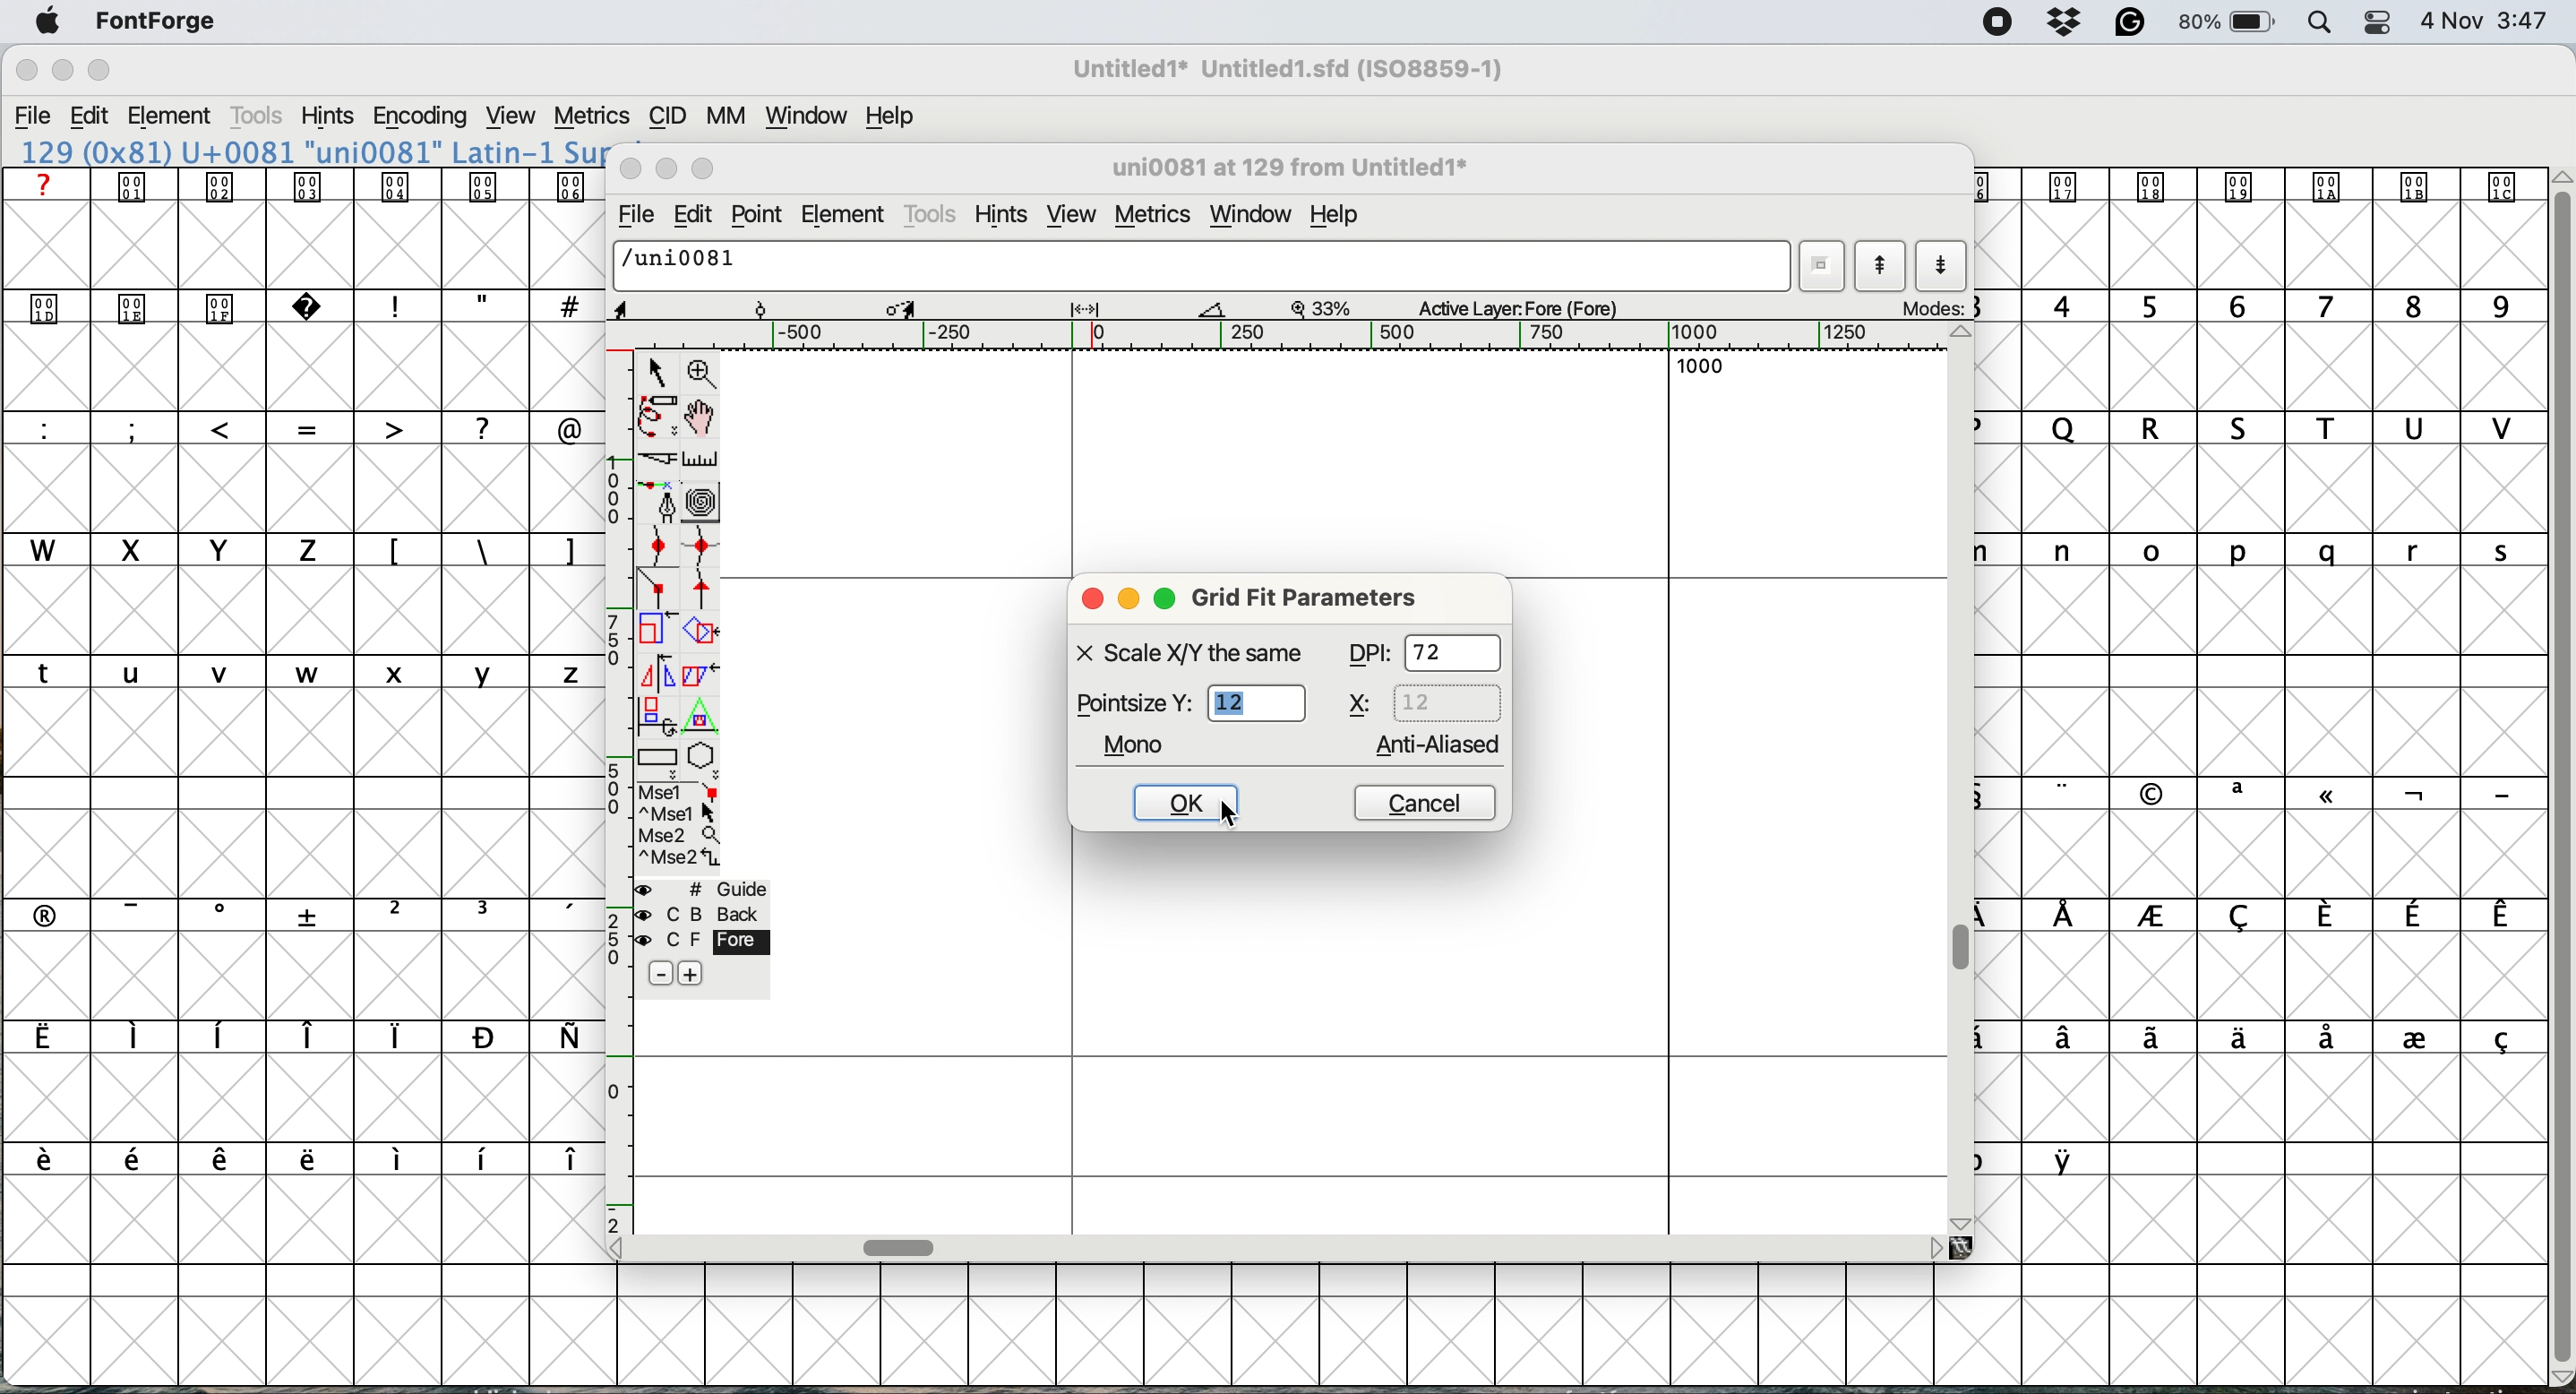 This screenshot has height=1394, width=2576. What do you see at coordinates (509, 117) in the screenshot?
I see `View` at bounding box center [509, 117].